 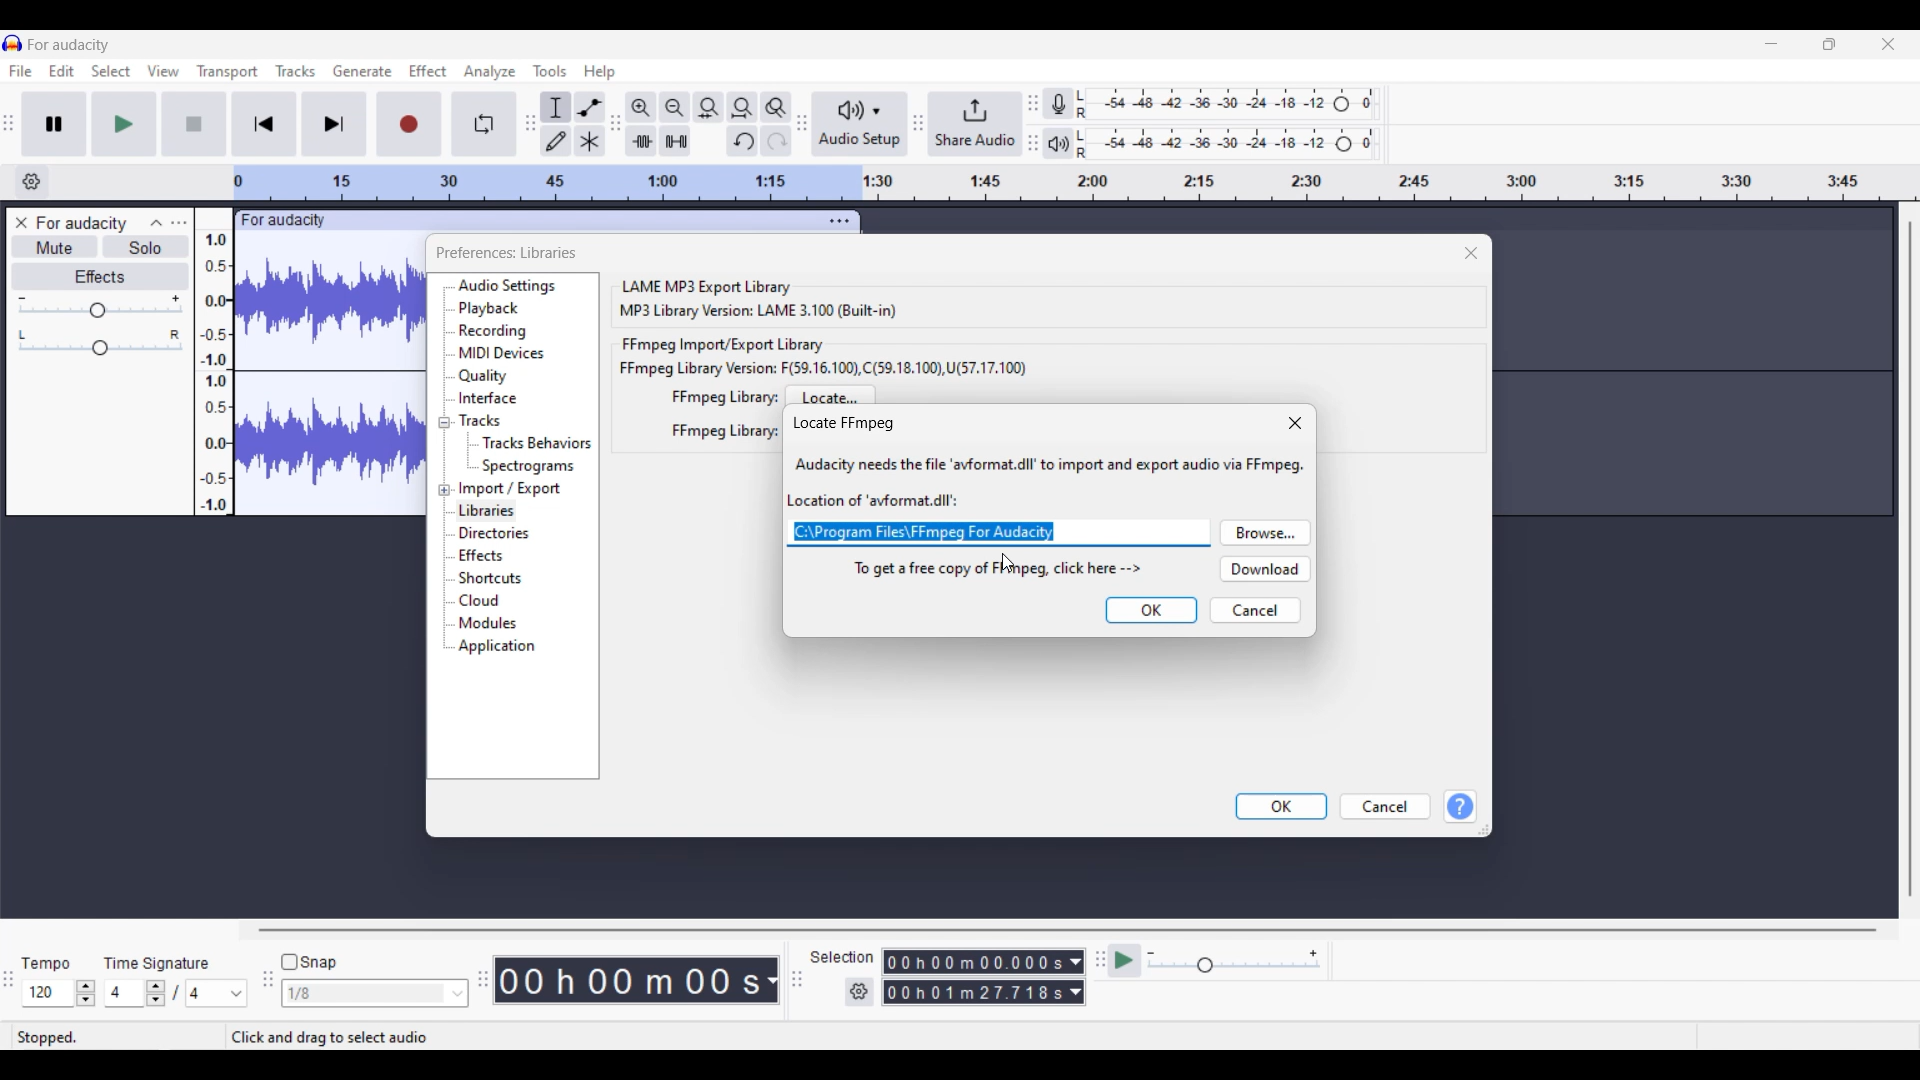 I want to click on Cloud , so click(x=481, y=600).